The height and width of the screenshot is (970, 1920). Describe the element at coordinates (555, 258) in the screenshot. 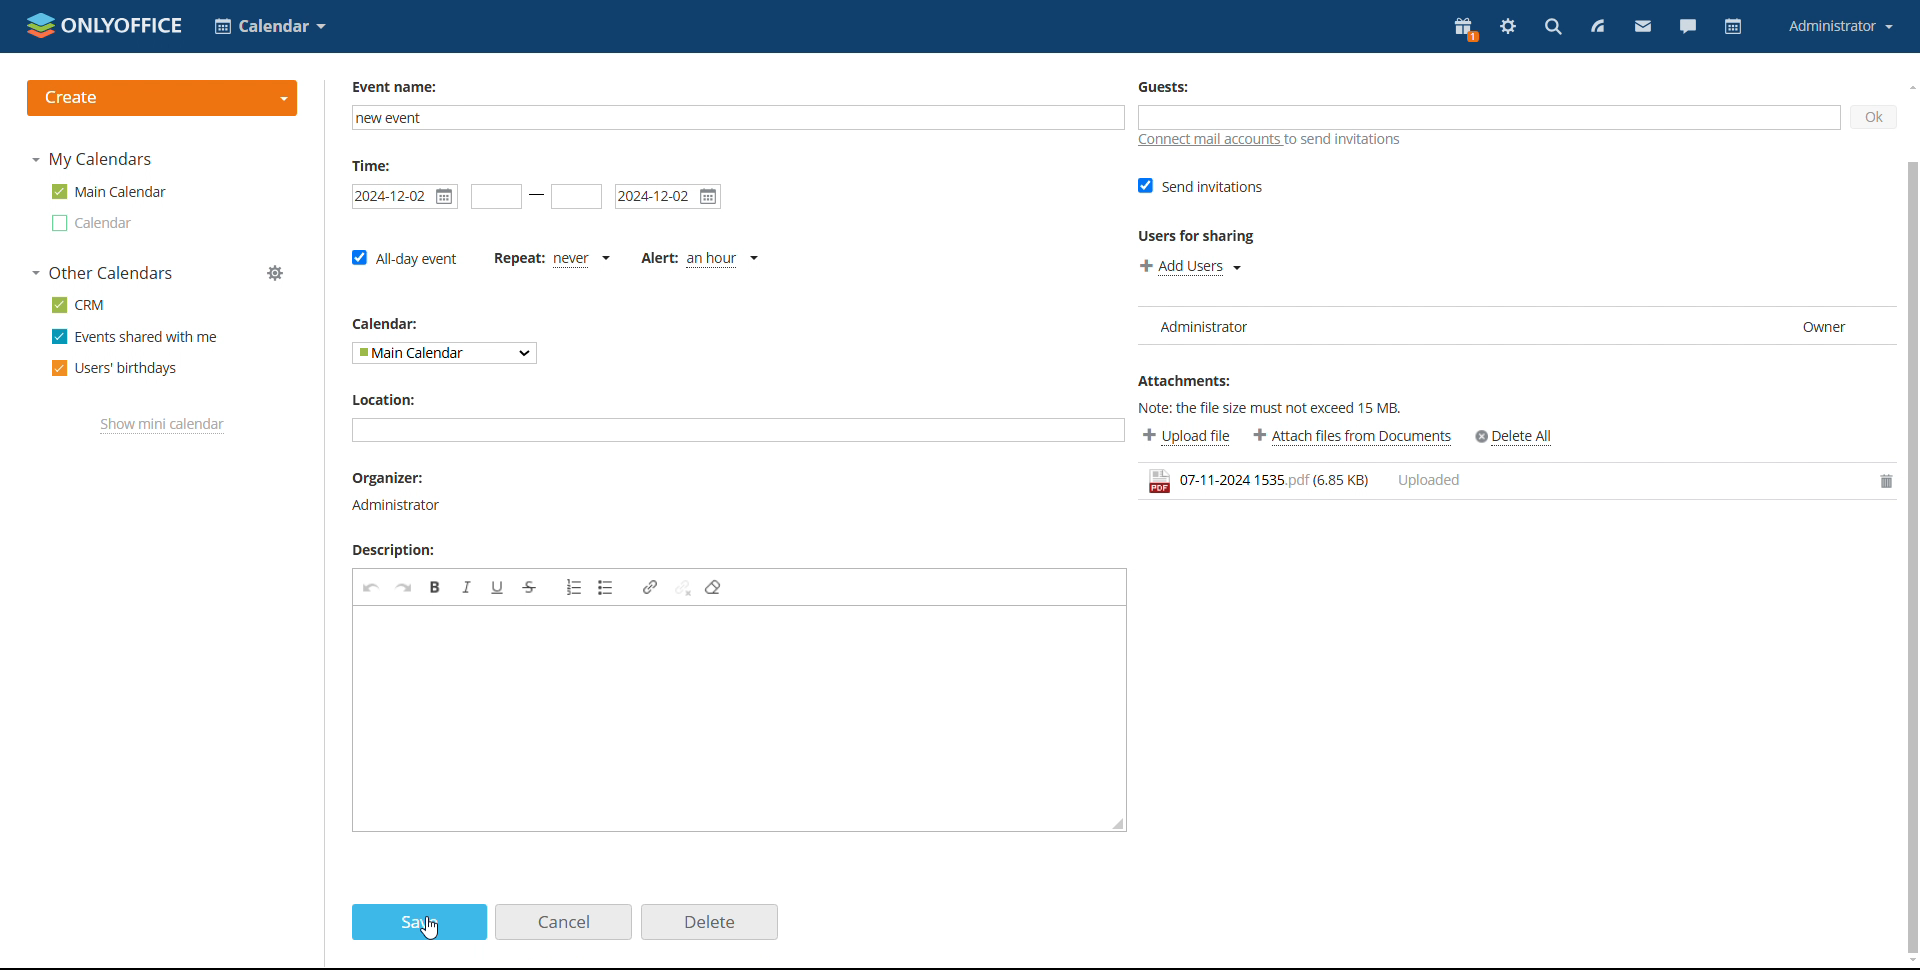

I see `set repetition` at that location.